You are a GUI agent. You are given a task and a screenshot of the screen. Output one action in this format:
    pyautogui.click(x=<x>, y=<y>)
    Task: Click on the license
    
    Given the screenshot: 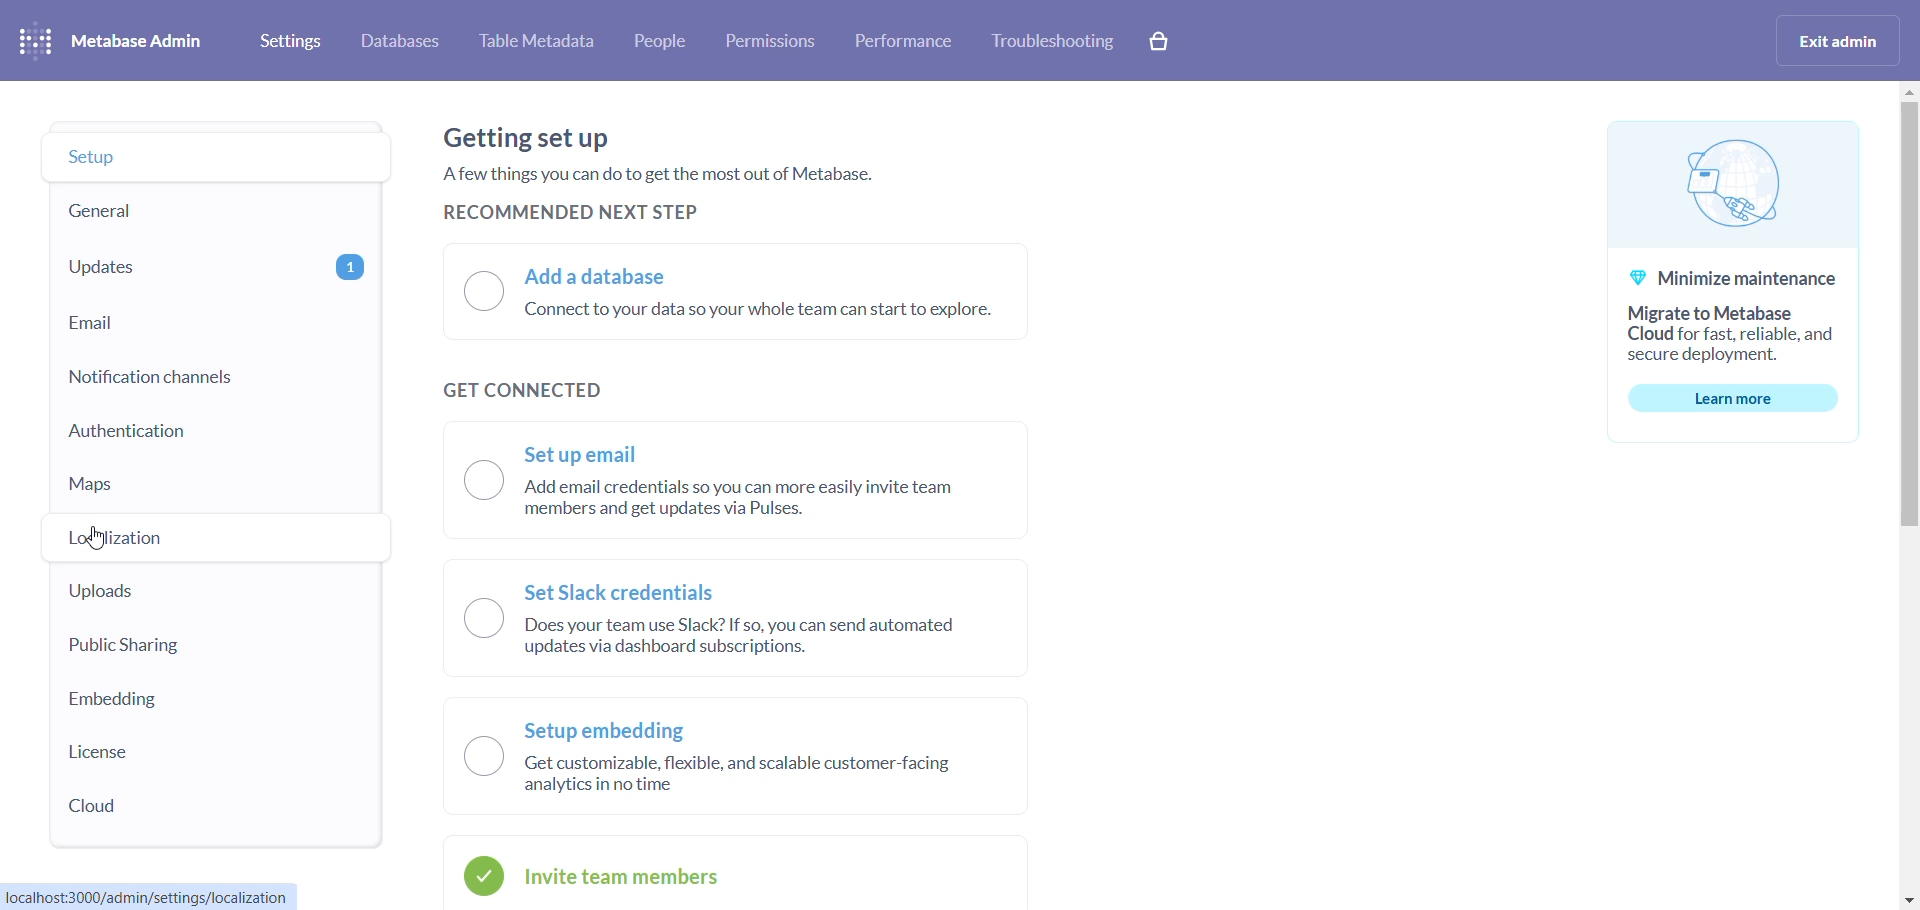 What is the action you would take?
    pyautogui.click(x=196, y=753)
    